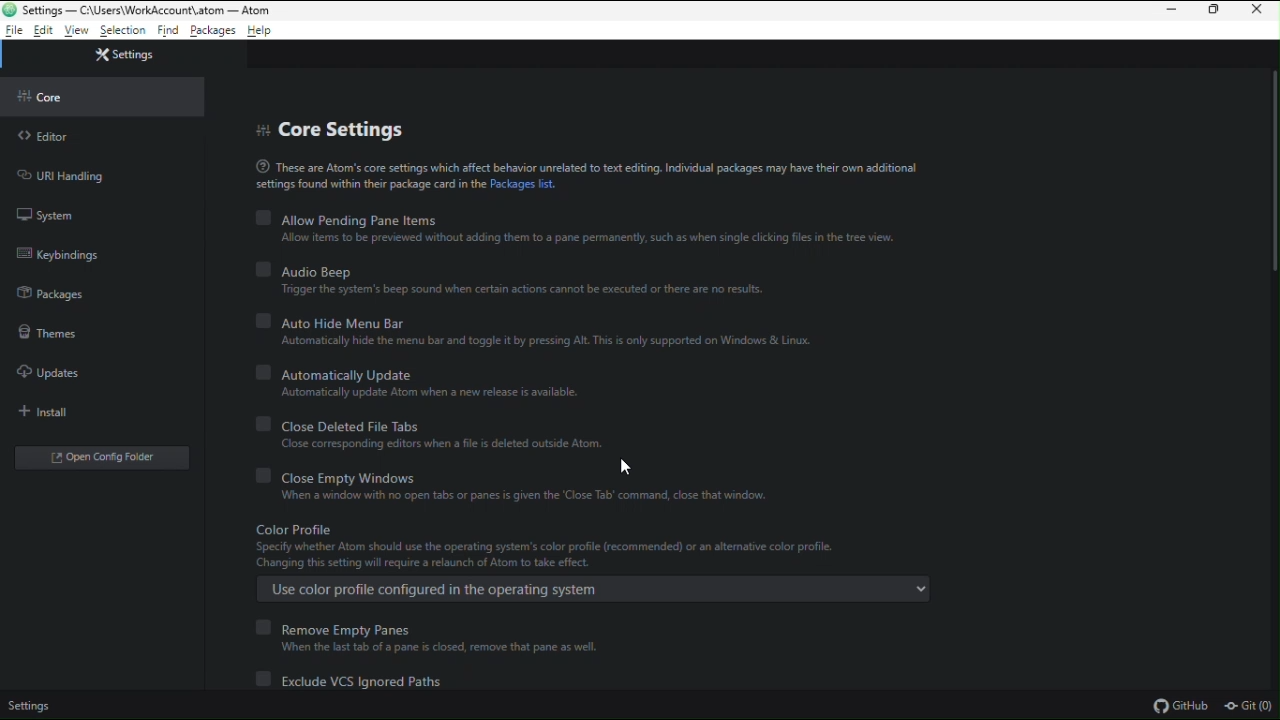  What do you see at coordinates (52, 293) in the screenshot?
I see `Packages` at bounding box center [52, 293].